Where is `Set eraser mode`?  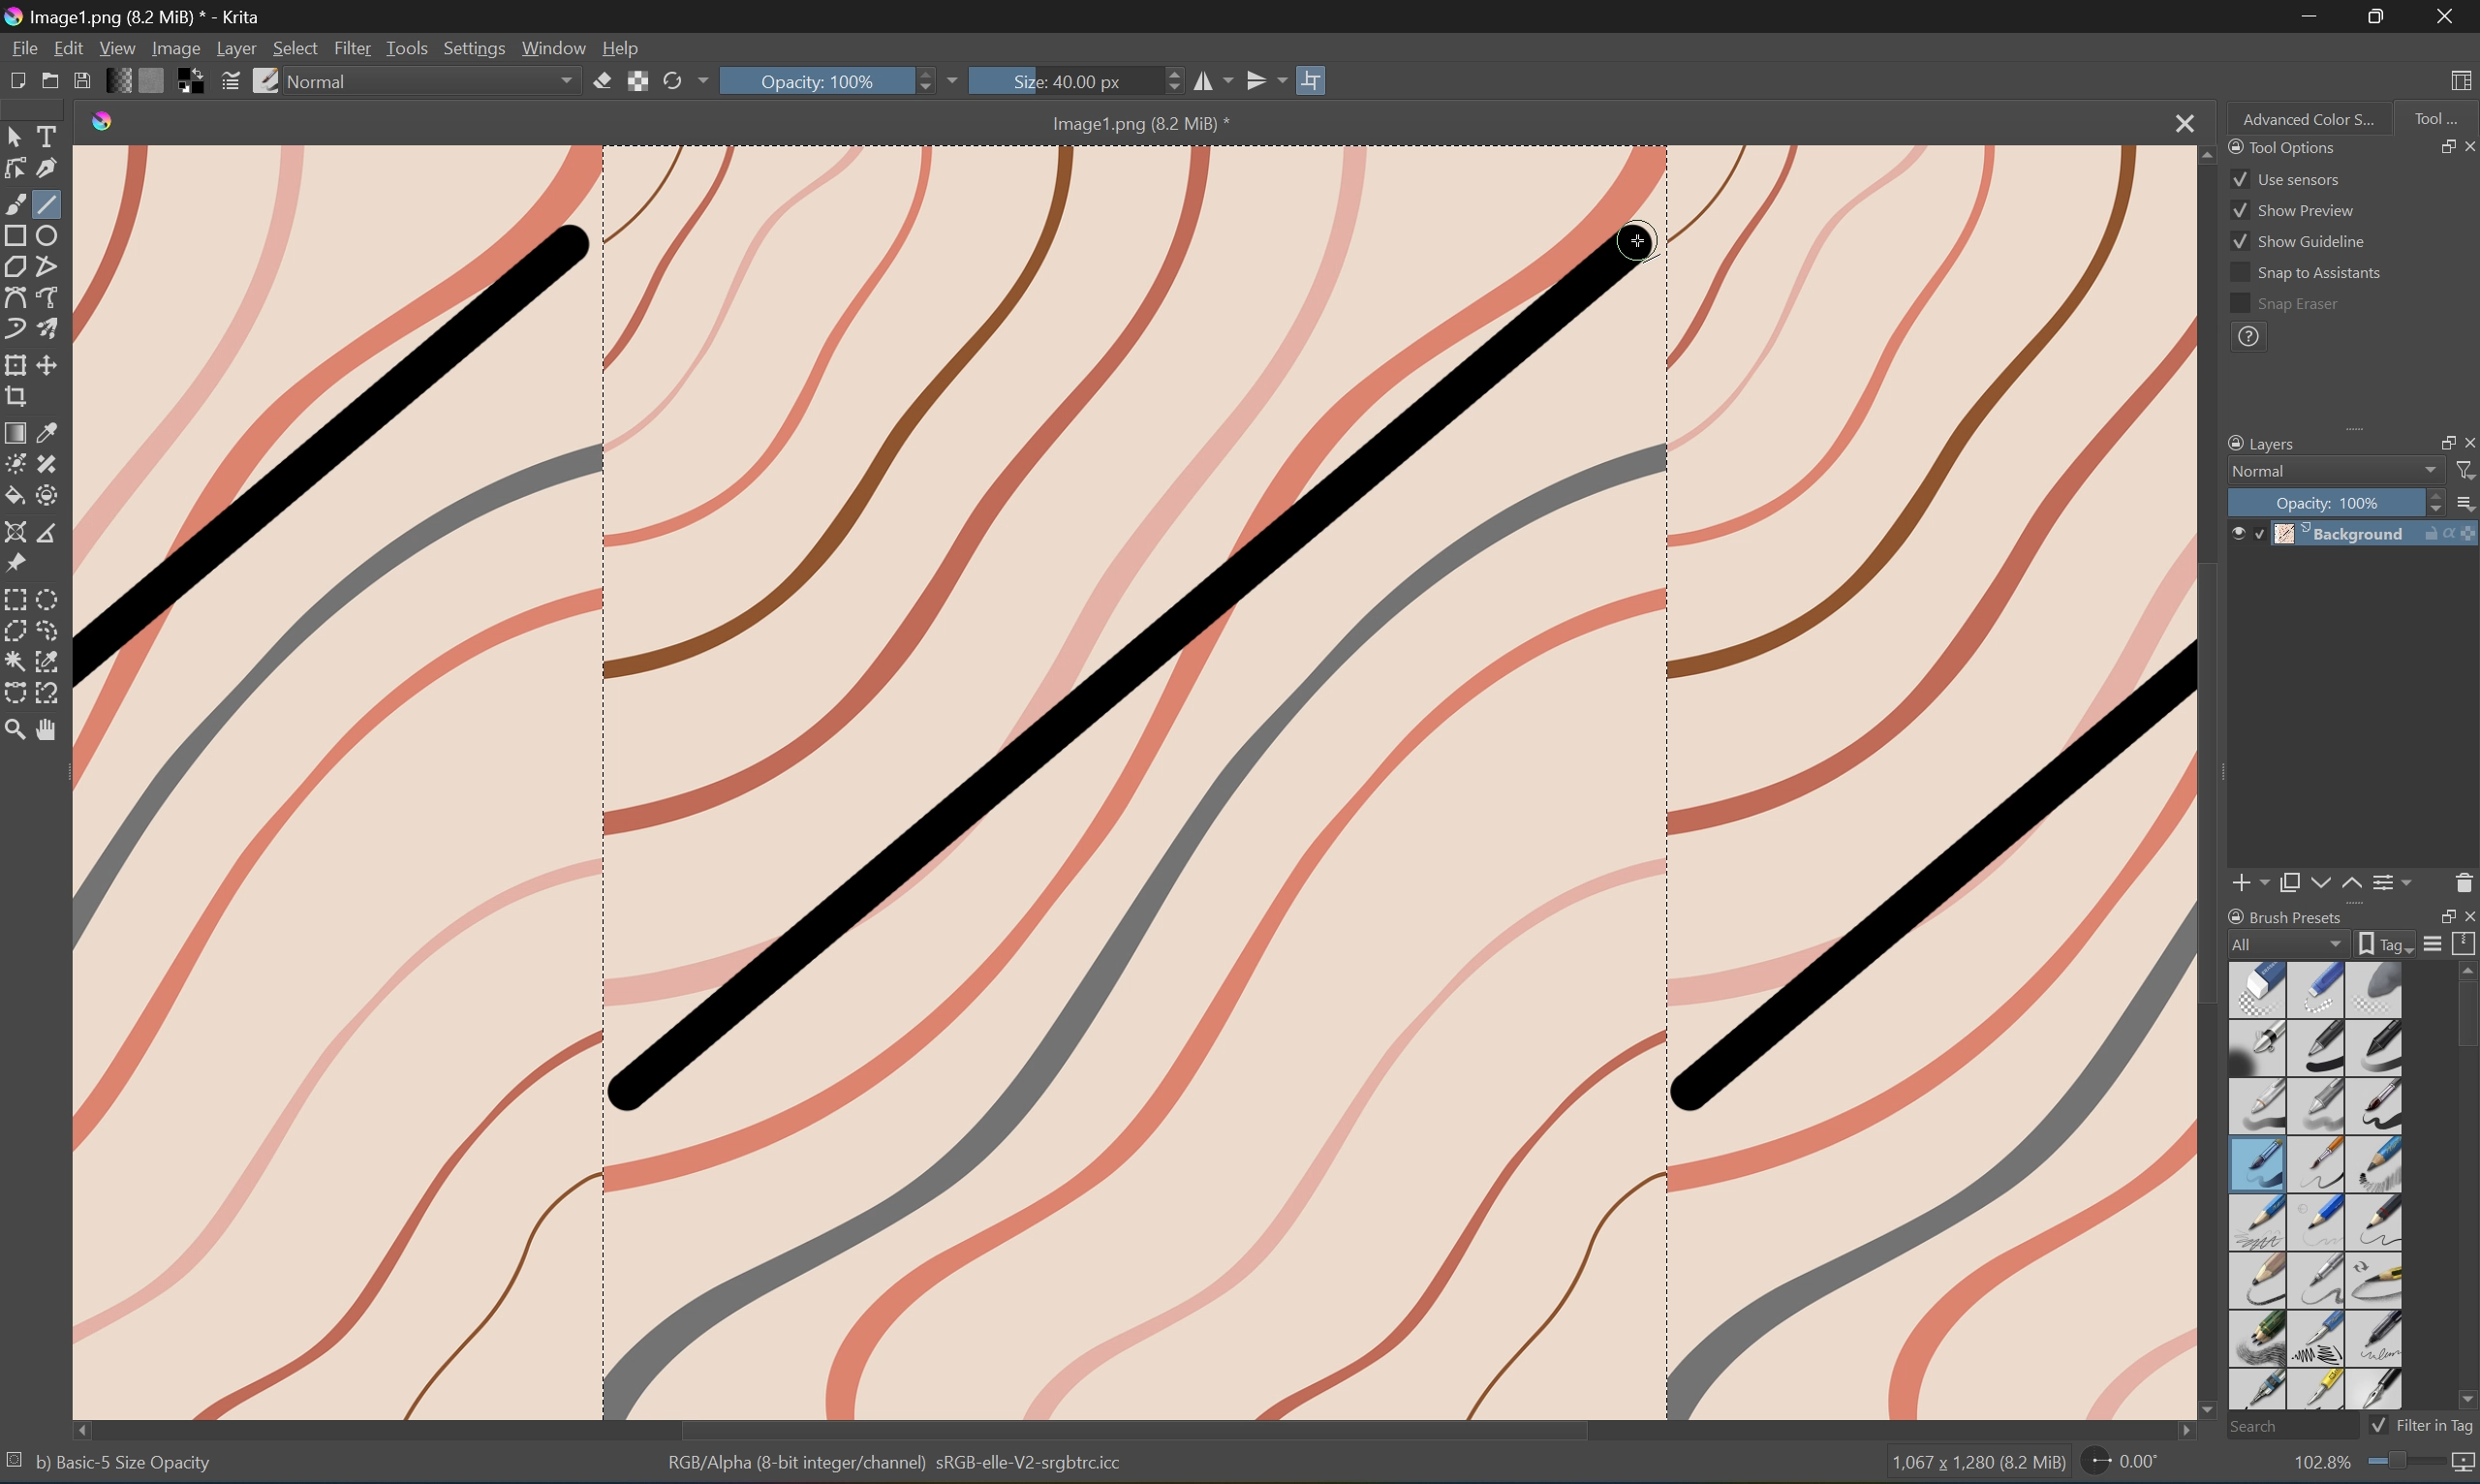 Set eraser mode is located at coordinates (603, 84).